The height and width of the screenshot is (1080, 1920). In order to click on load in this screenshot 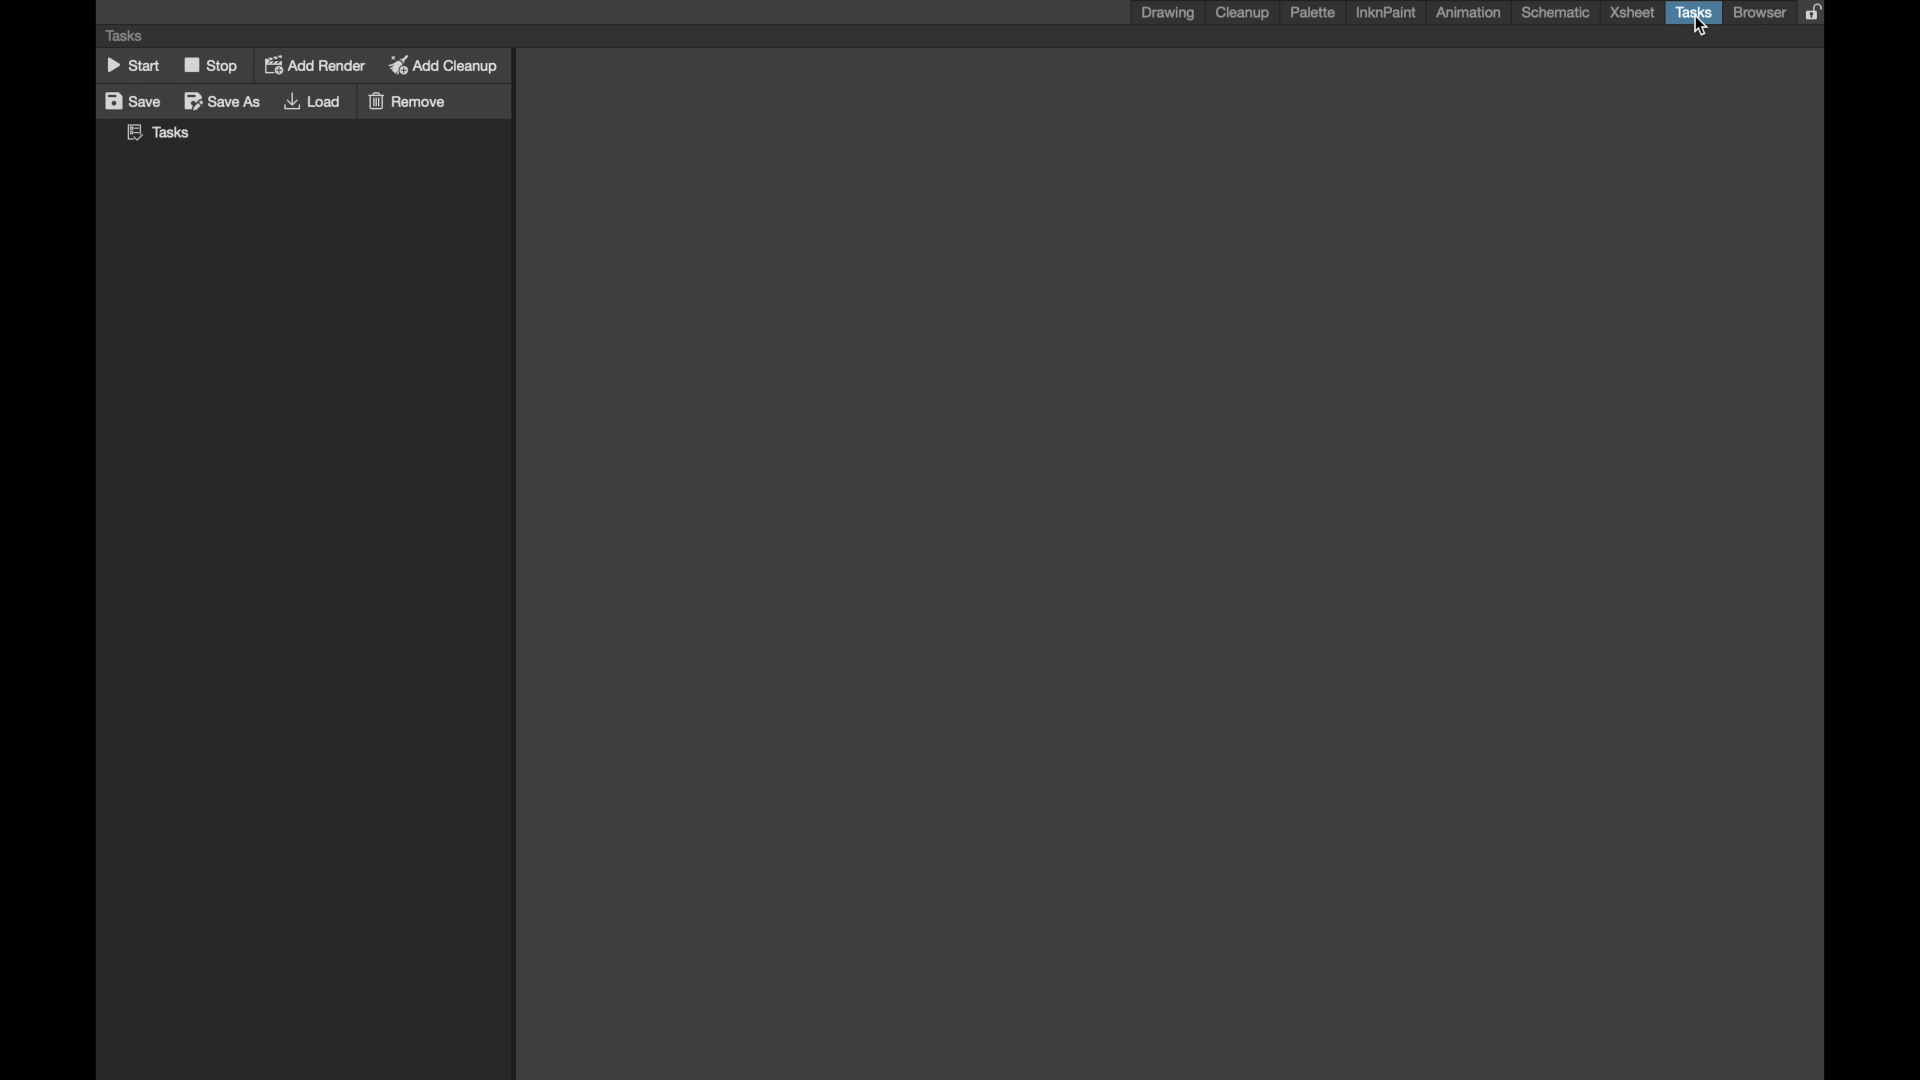, I will do `click(314, 101)`.